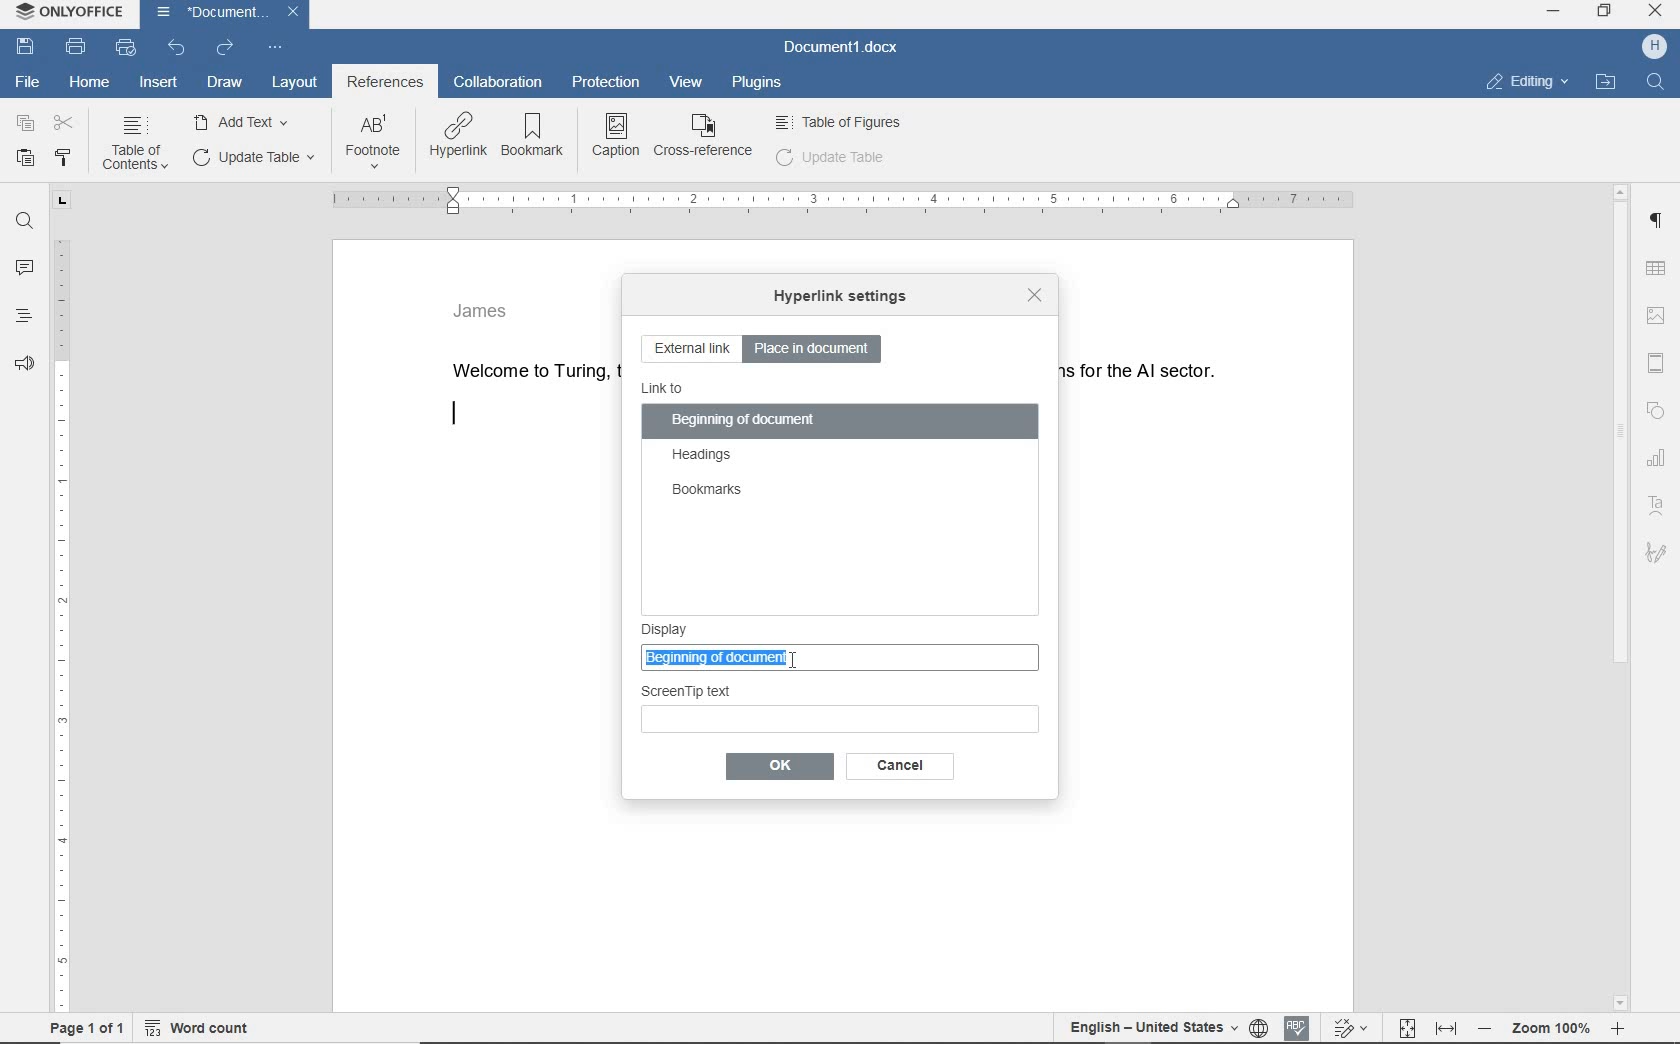 Image resolution: width=1680 pixels, height=1044 pixels. What do you see at coordinates (839, 120) in the screenshot?
I see `Table of figures` at bounding box center [839, 120].